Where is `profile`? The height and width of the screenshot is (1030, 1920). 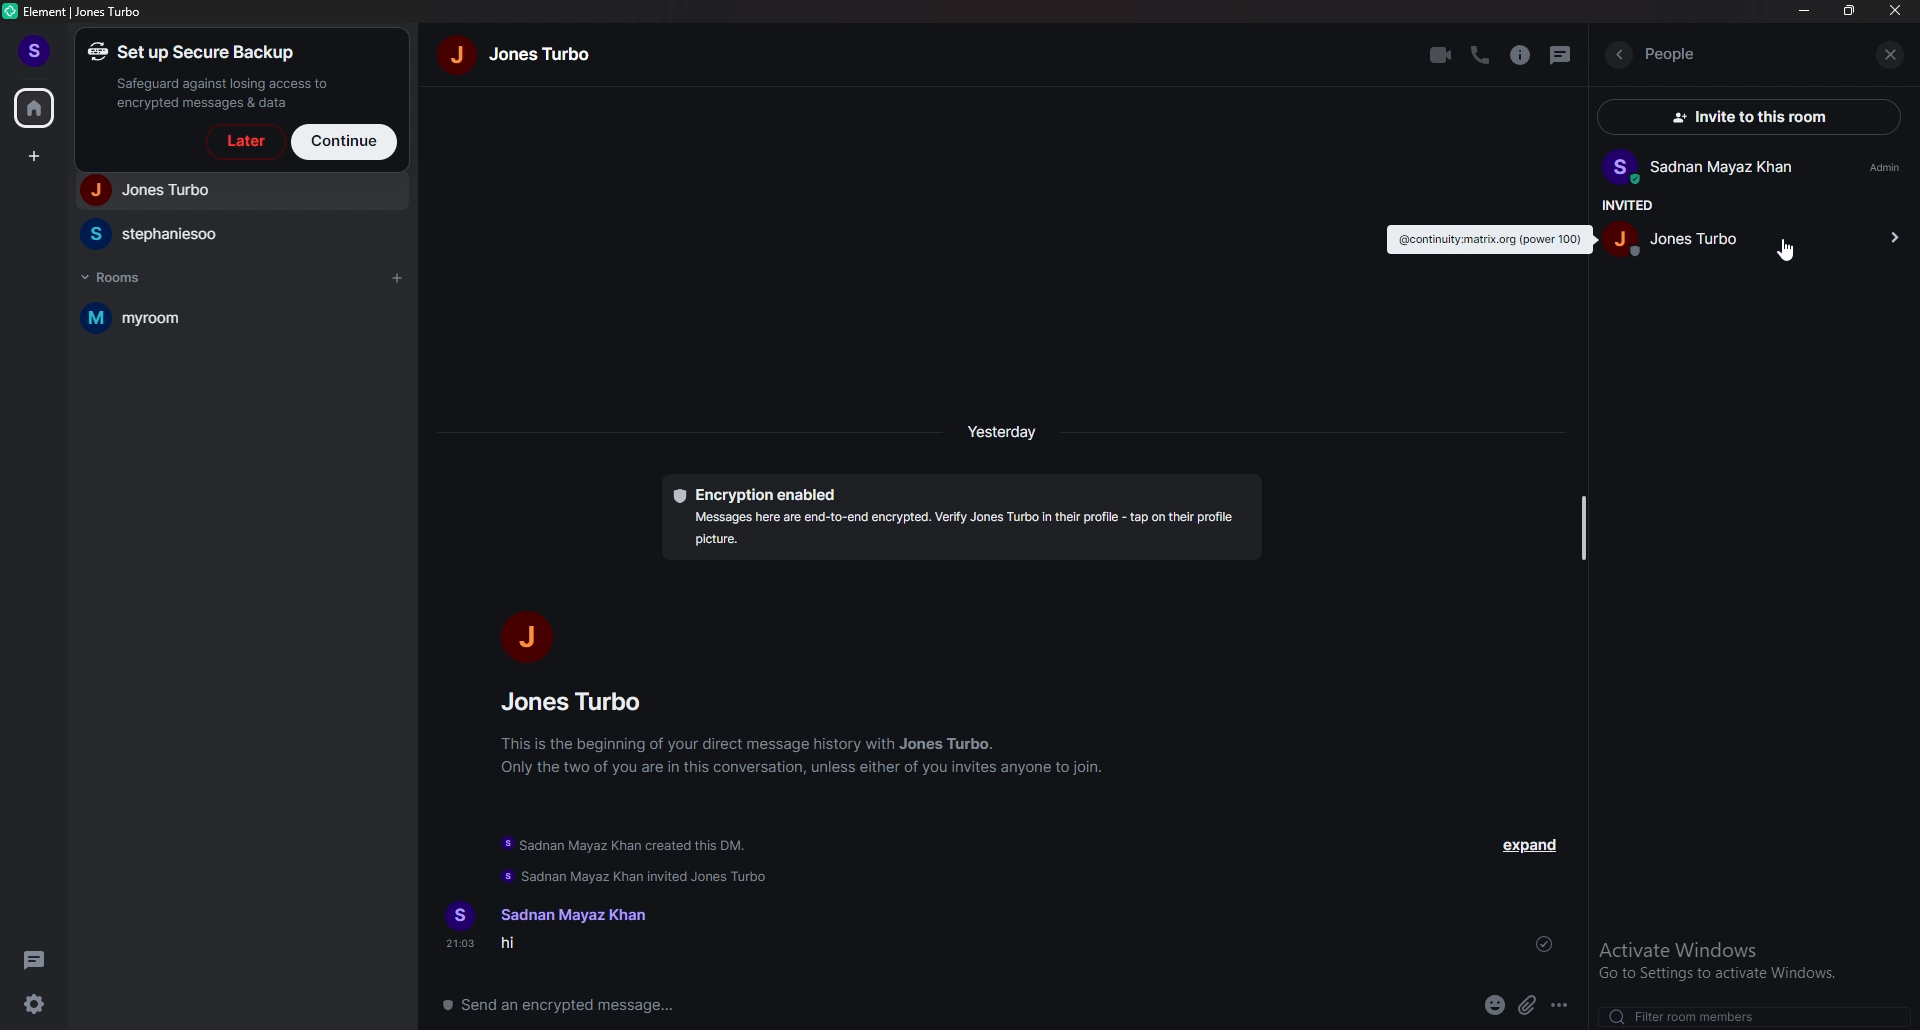 profile is located at coordinates (1754, 168).